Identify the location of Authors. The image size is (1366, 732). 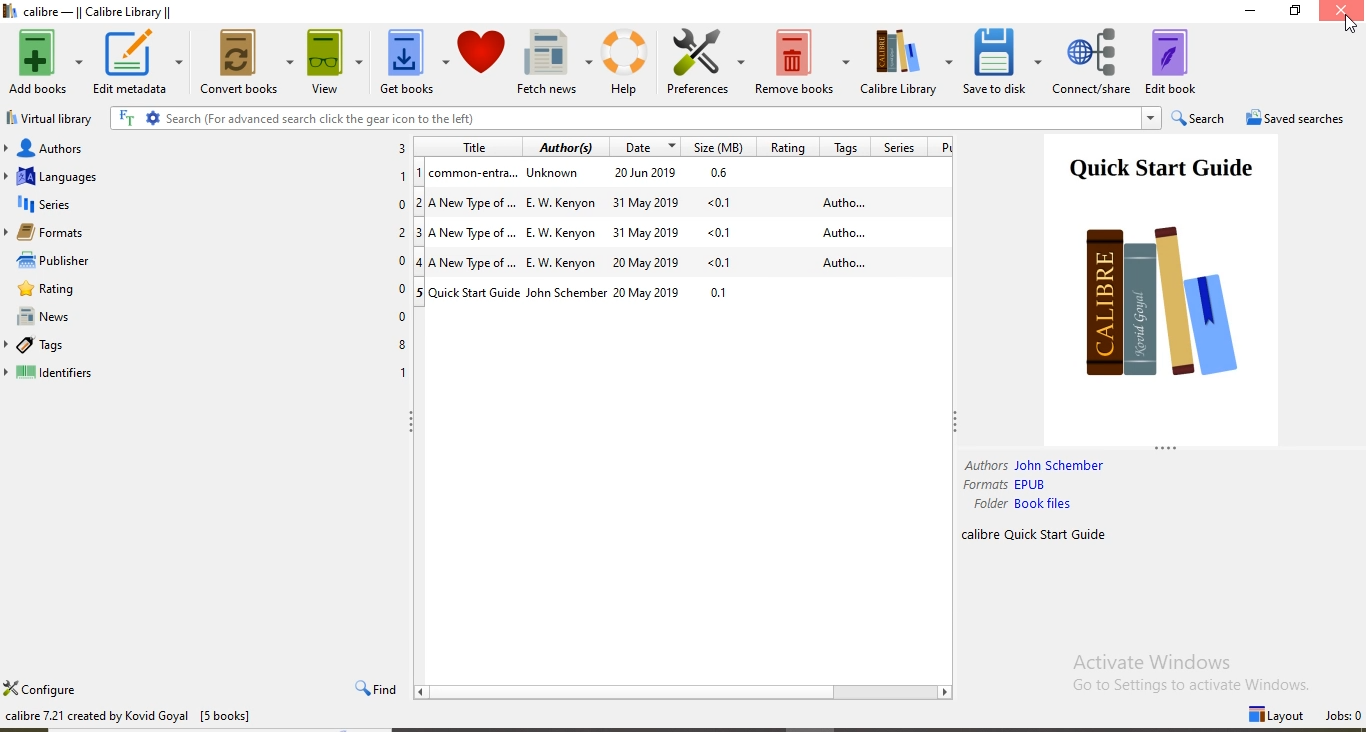
(205, 146).